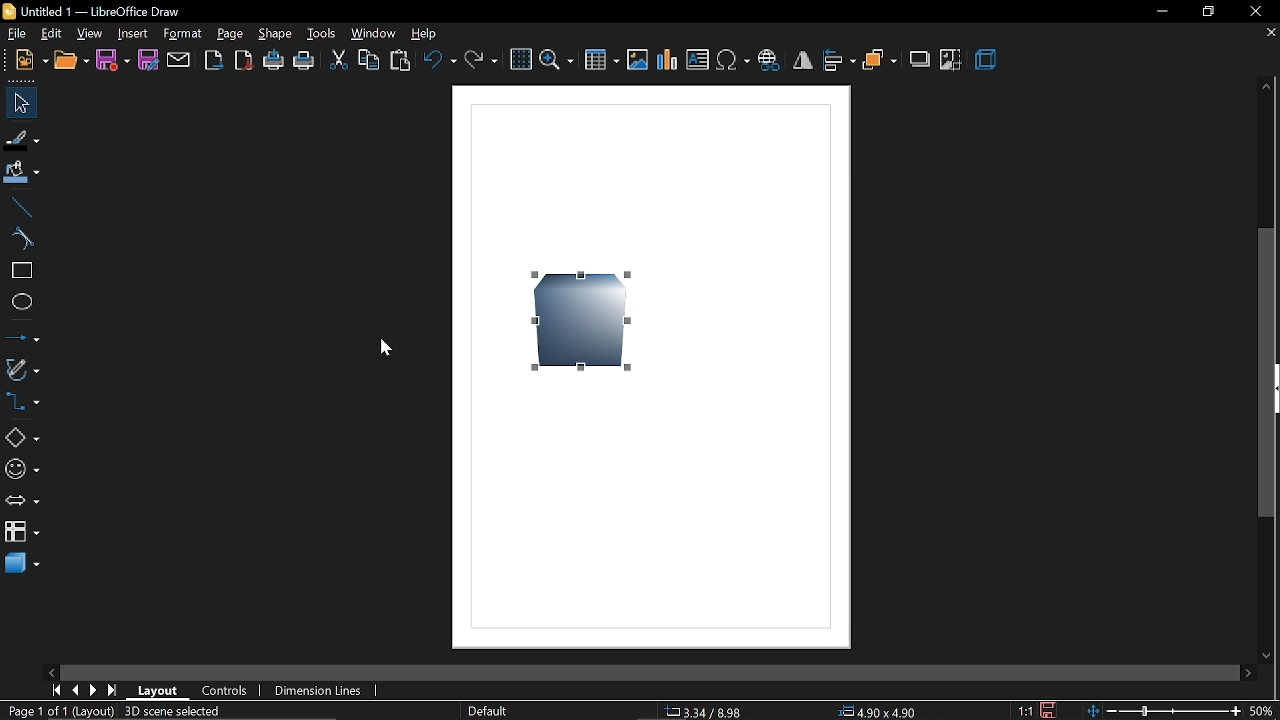 The width and height of the screenshot is (1280, 720). What do you see at coordinates (175, 711) in the screenshot?
I see `3D scene selected` at bounding box center [175, 711].